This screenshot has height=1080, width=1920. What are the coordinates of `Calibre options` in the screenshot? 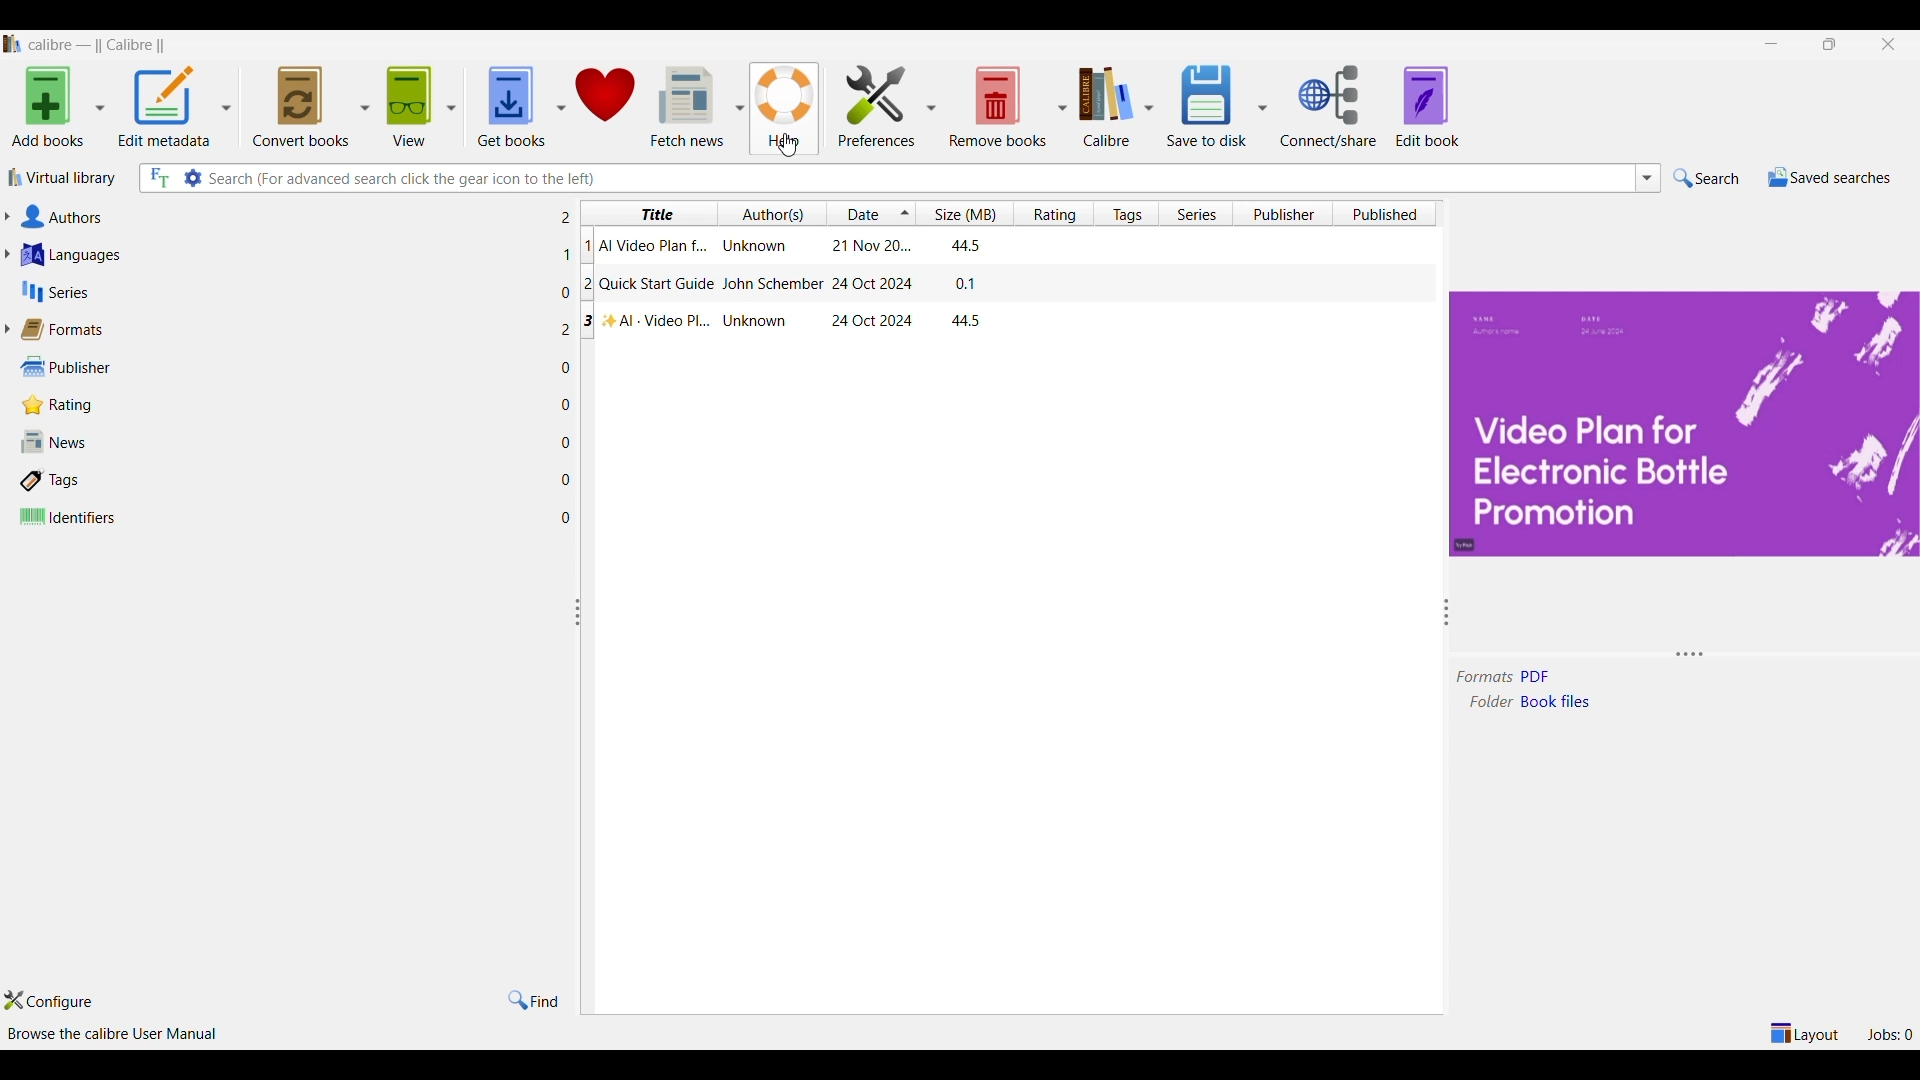 It's located at (1147, 105).